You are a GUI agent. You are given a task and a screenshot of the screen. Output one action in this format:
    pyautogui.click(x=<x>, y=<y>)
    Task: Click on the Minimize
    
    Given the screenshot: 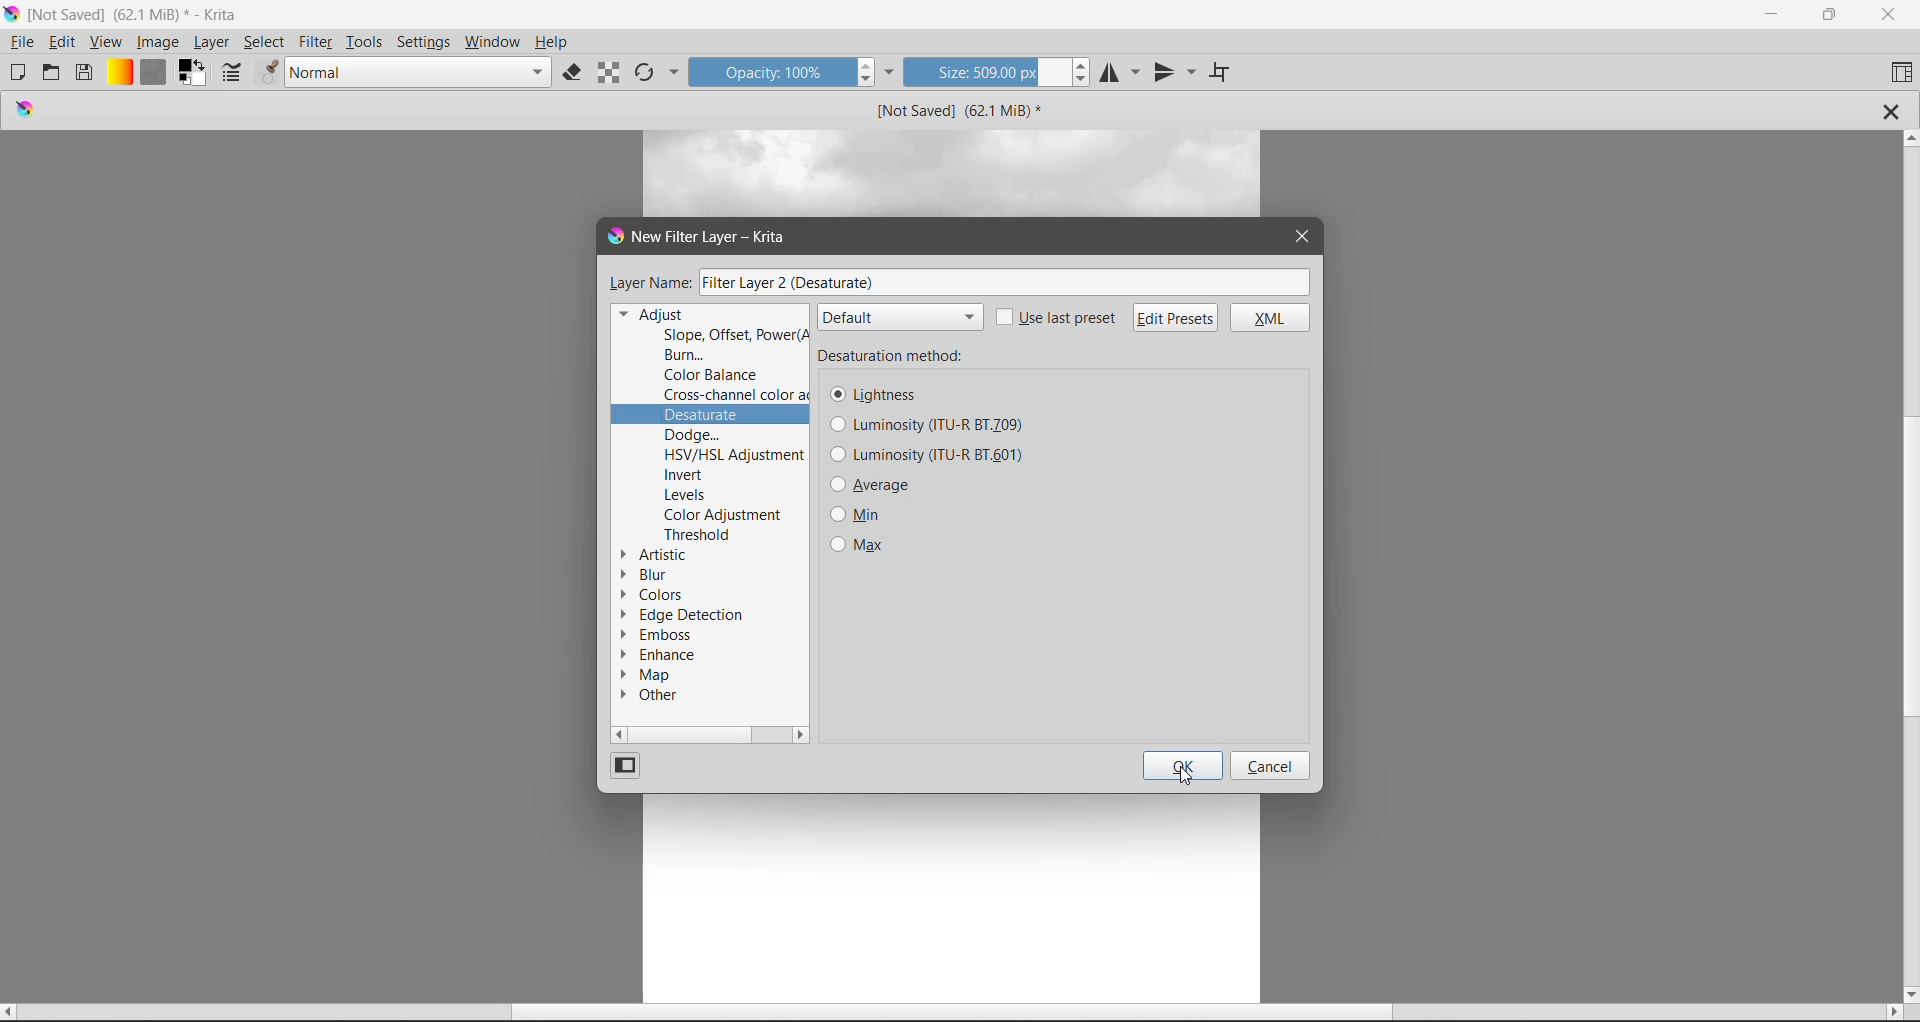 What is the action you would take?
    pyautogui.click(x=1767, y=12)
    